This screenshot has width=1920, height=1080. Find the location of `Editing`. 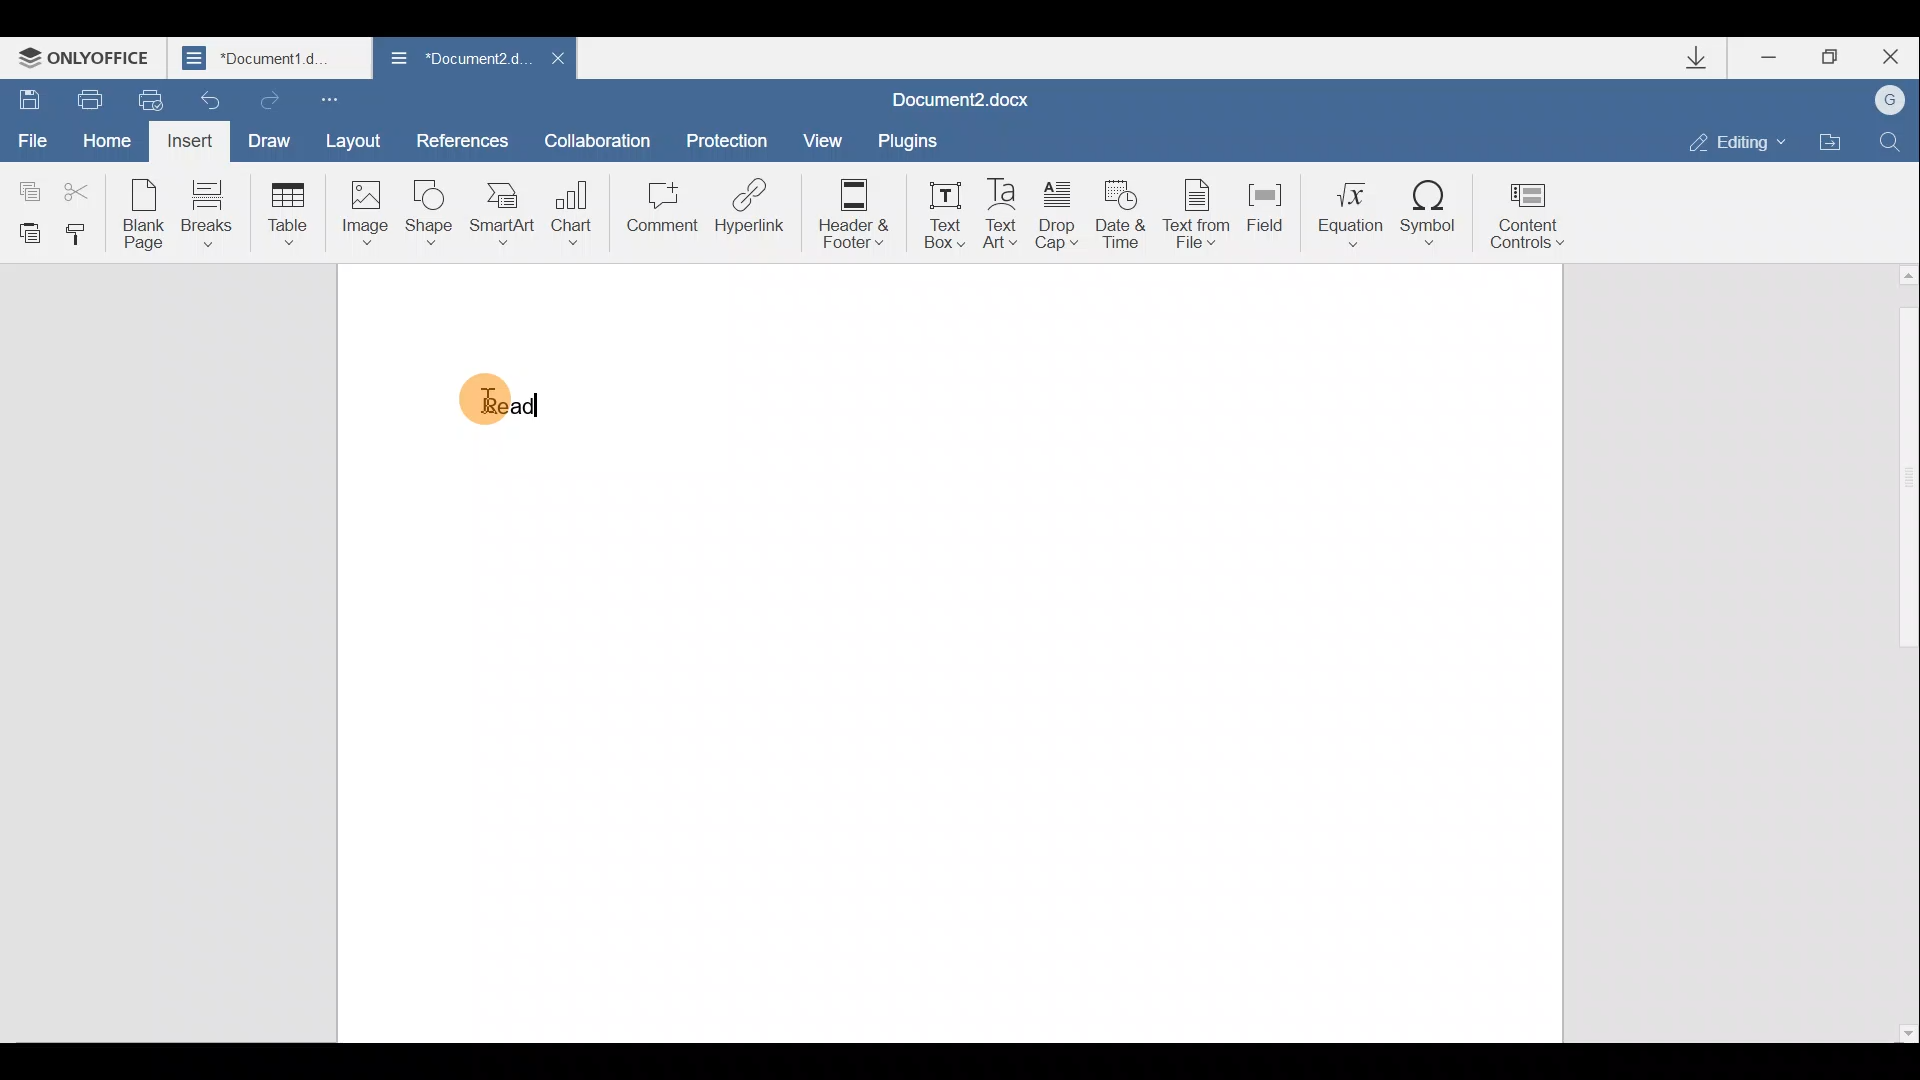

Editing is located at coordinates (1744, 142).